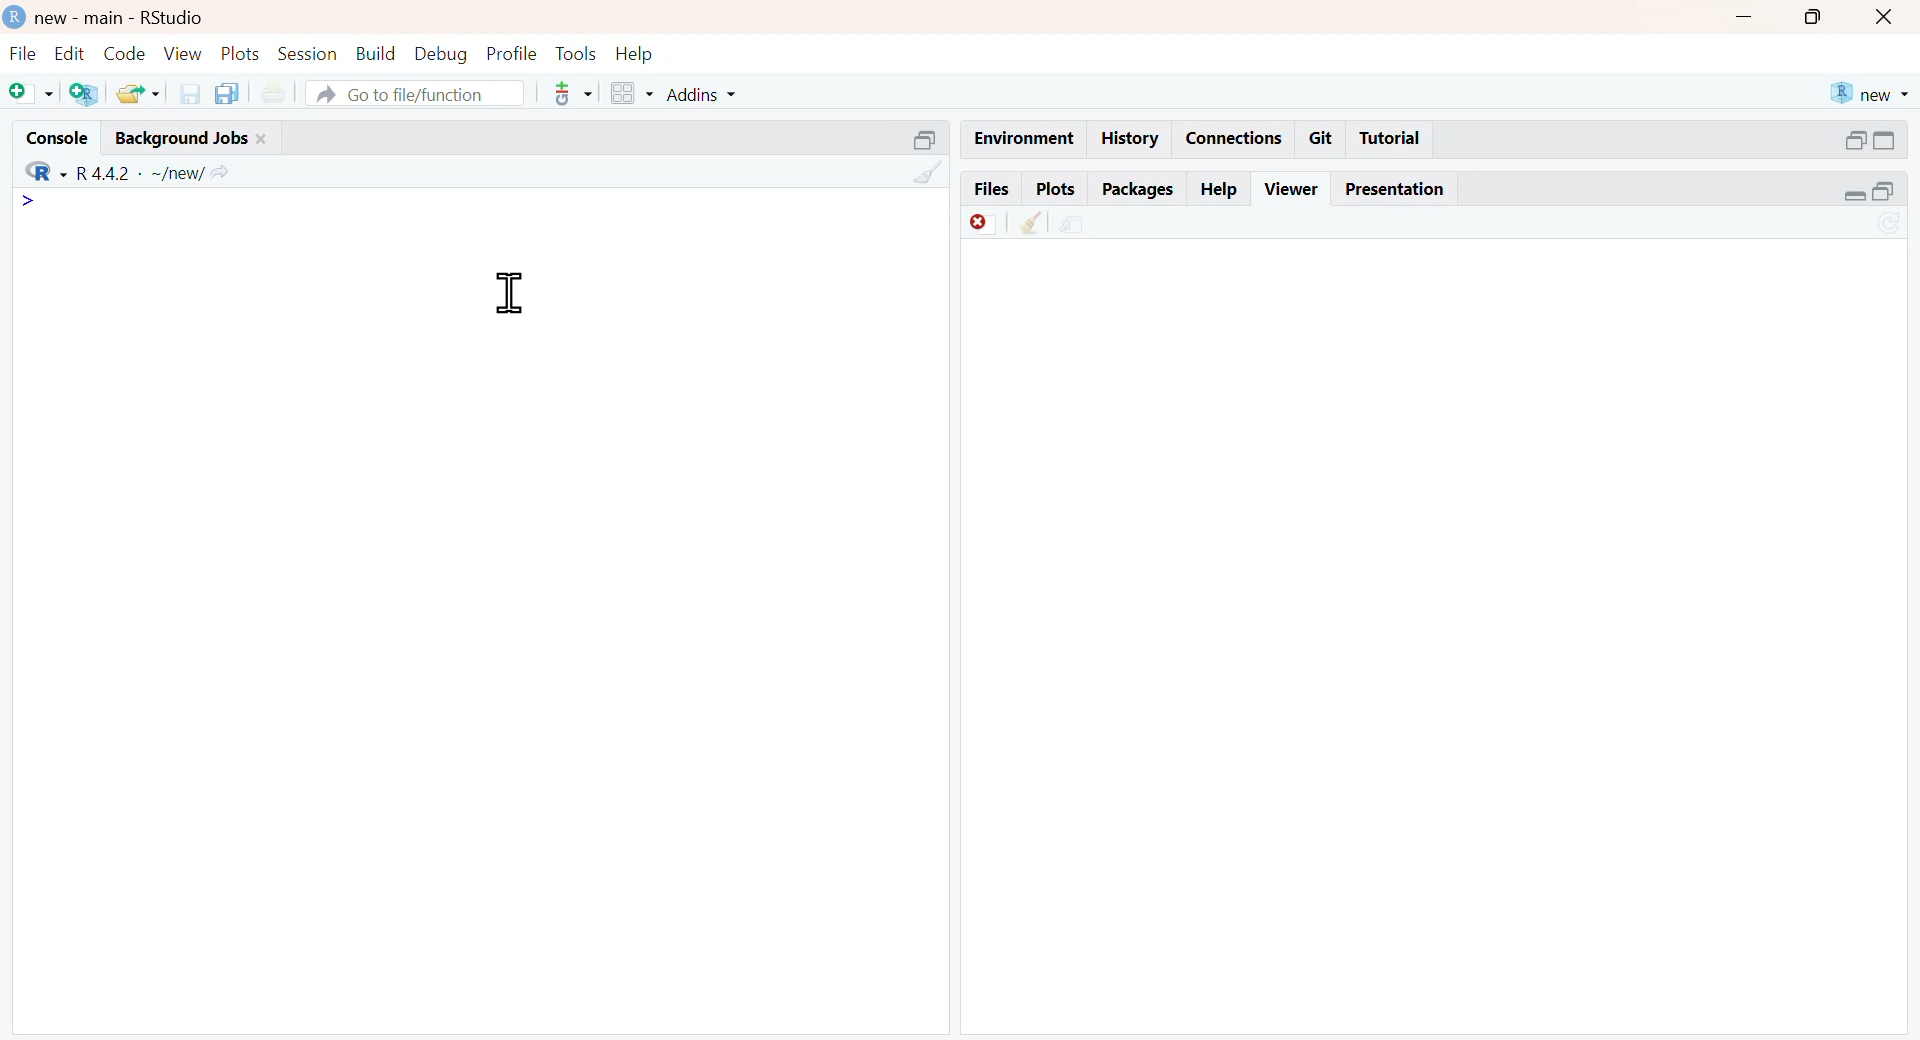  Describe the element at coordinates (165, 171) in the screenshot. I see `v R442 - ~/new/` at that location.